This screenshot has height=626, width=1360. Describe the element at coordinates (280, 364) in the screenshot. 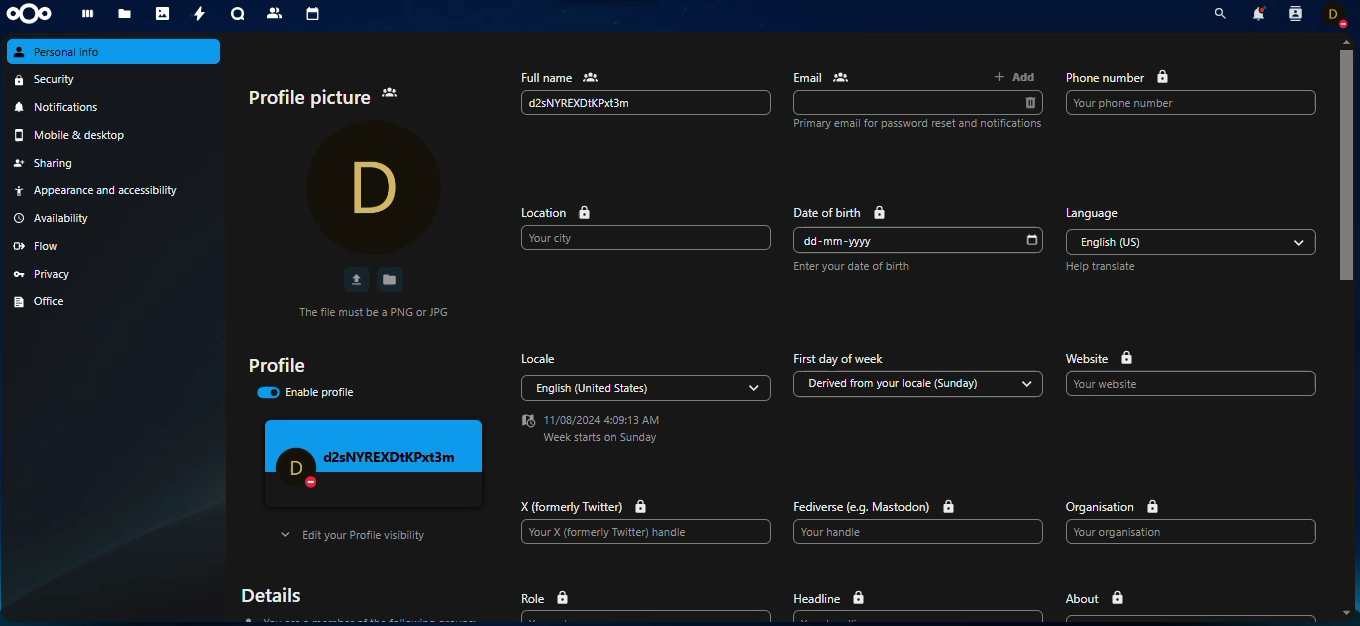

I see `profile` at that location.